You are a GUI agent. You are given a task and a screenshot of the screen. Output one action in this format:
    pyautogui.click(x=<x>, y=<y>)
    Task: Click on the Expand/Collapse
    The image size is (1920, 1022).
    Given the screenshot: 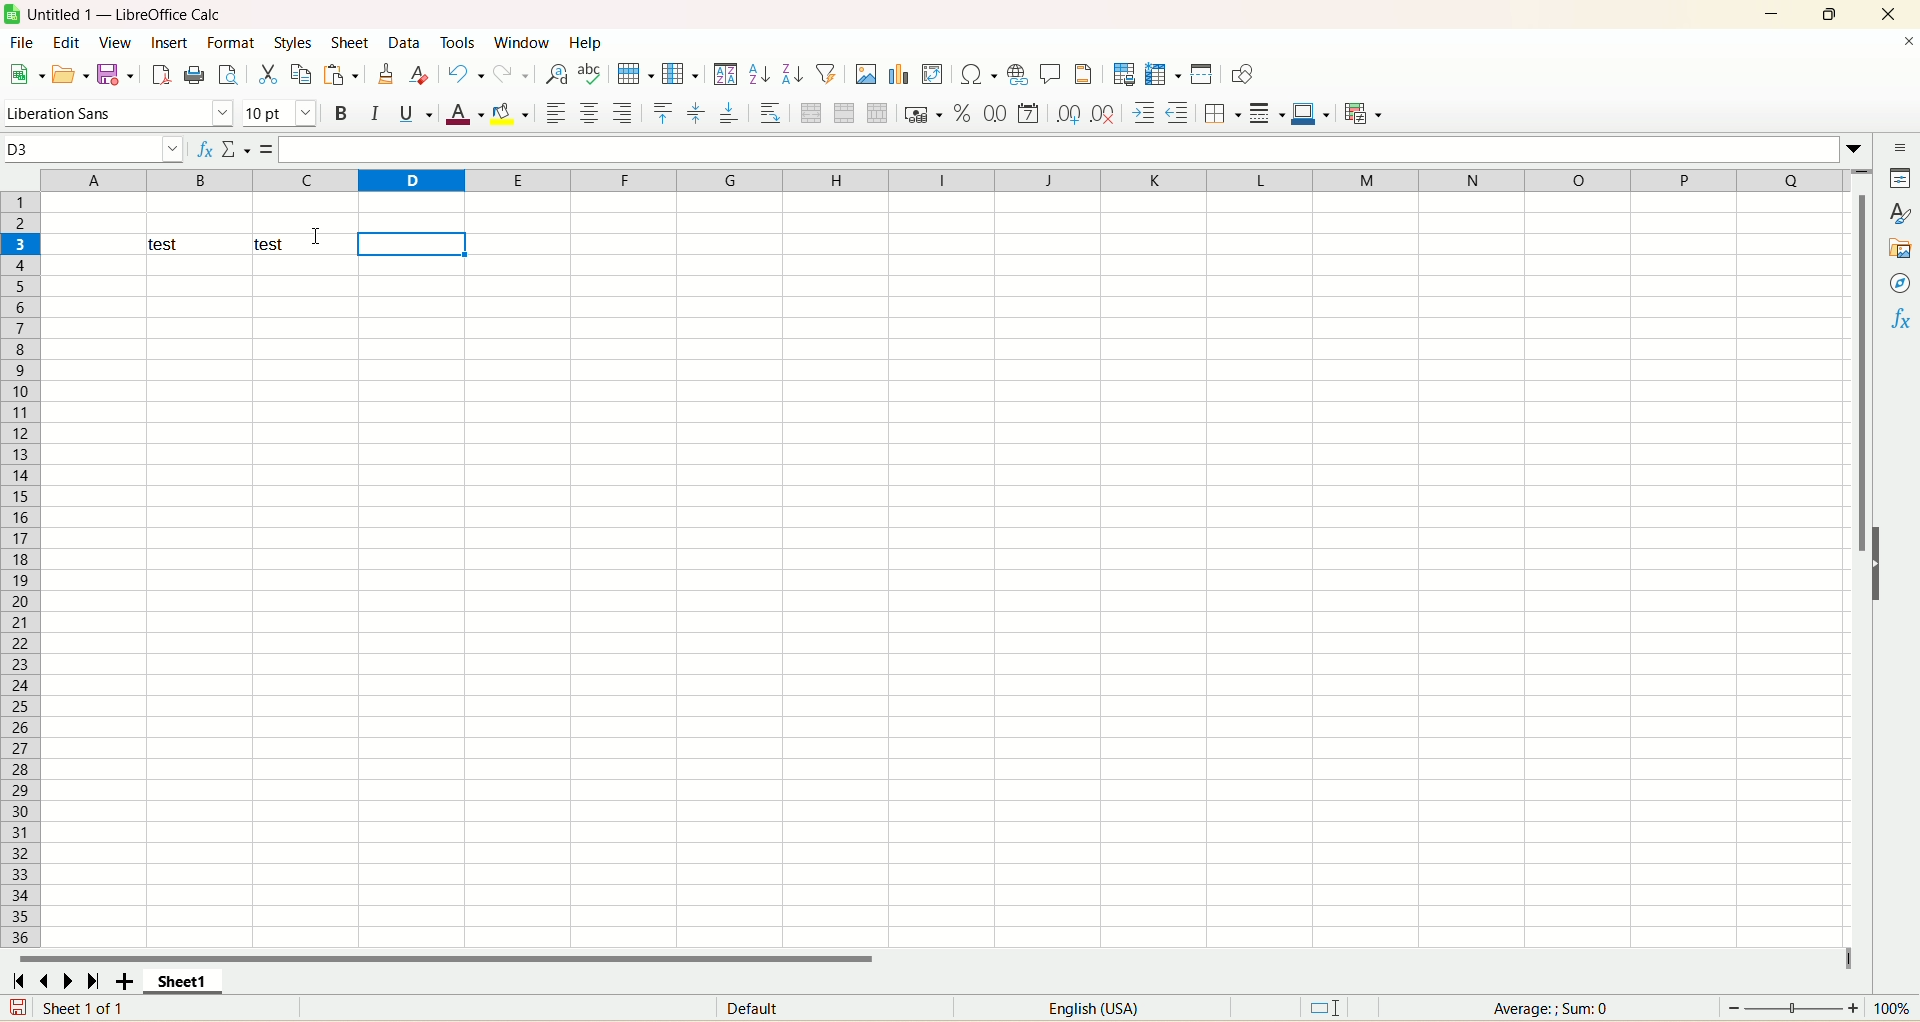 What is the action you would take?
    pyautogui.click(x=1877, y=564)
    